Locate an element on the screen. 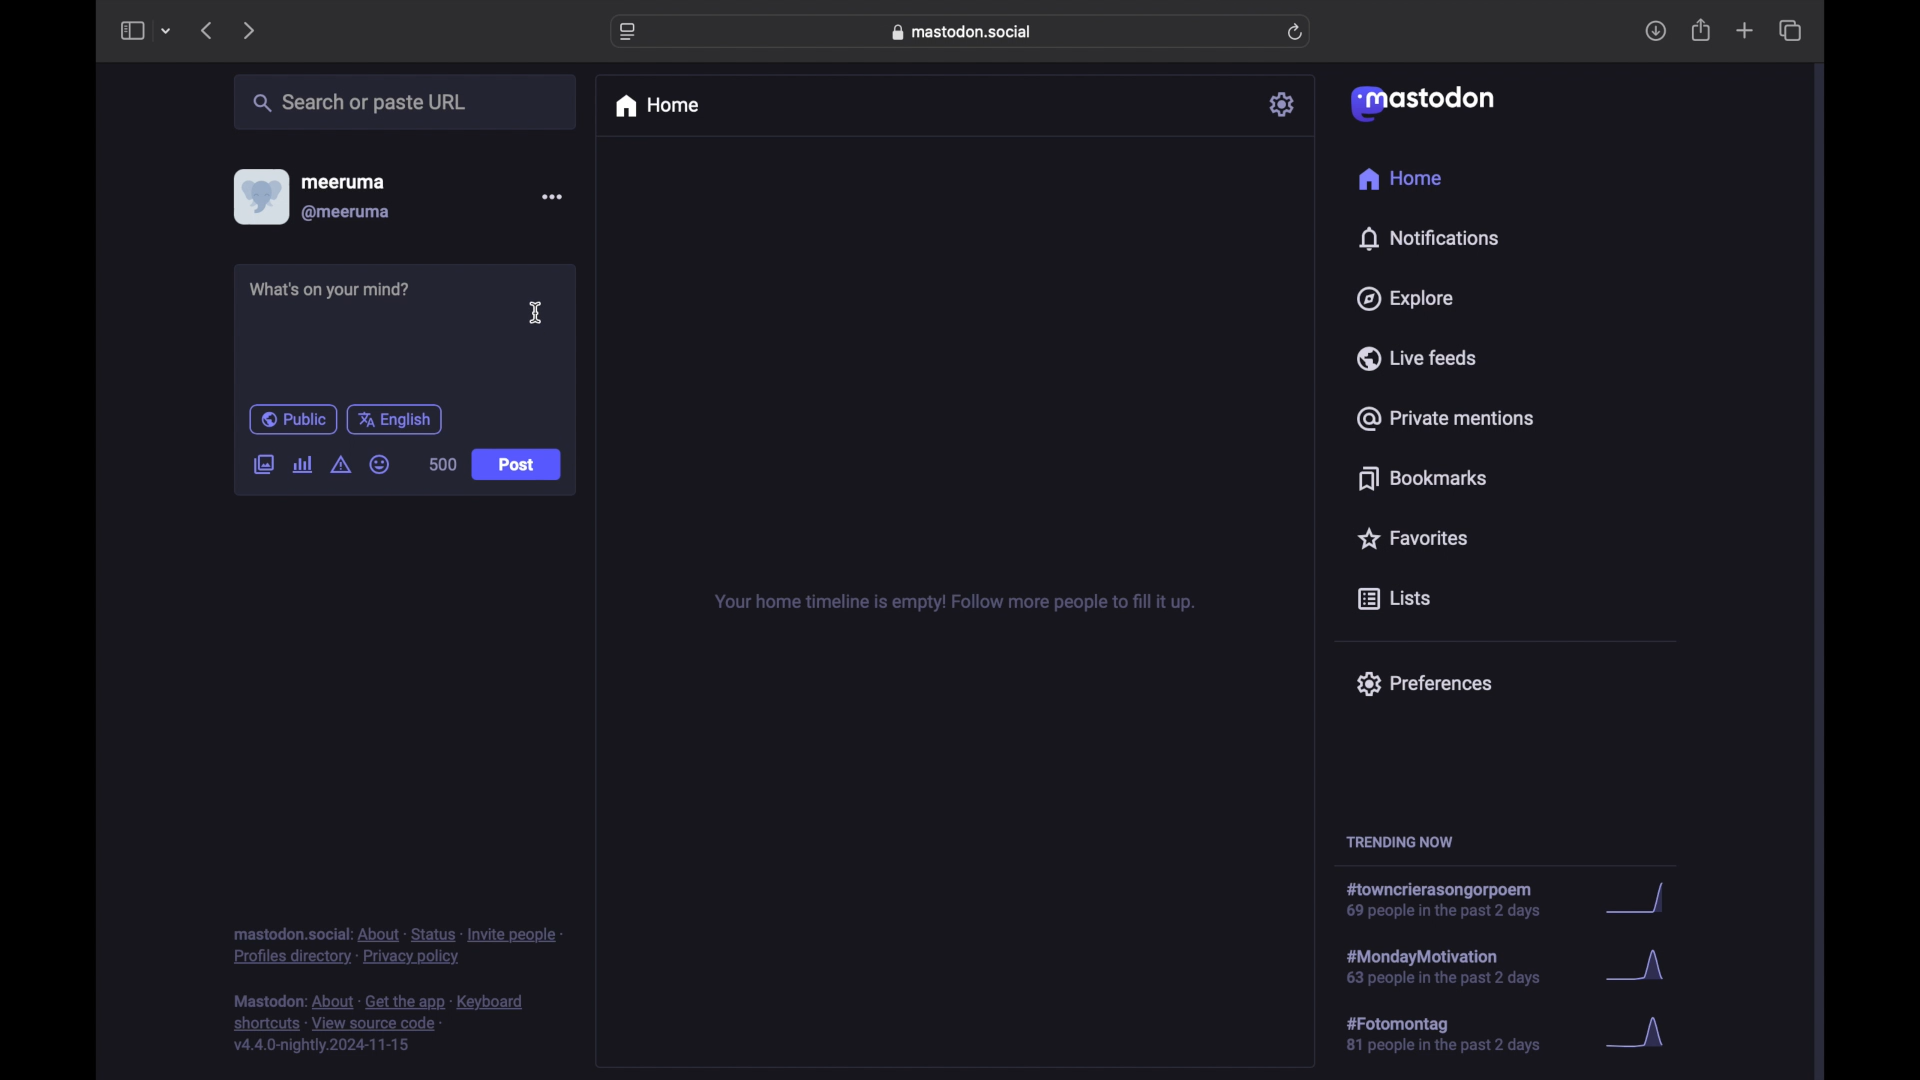 This screenshot has width=1920, height=1080. website settings is located at coordinates (630, 32).